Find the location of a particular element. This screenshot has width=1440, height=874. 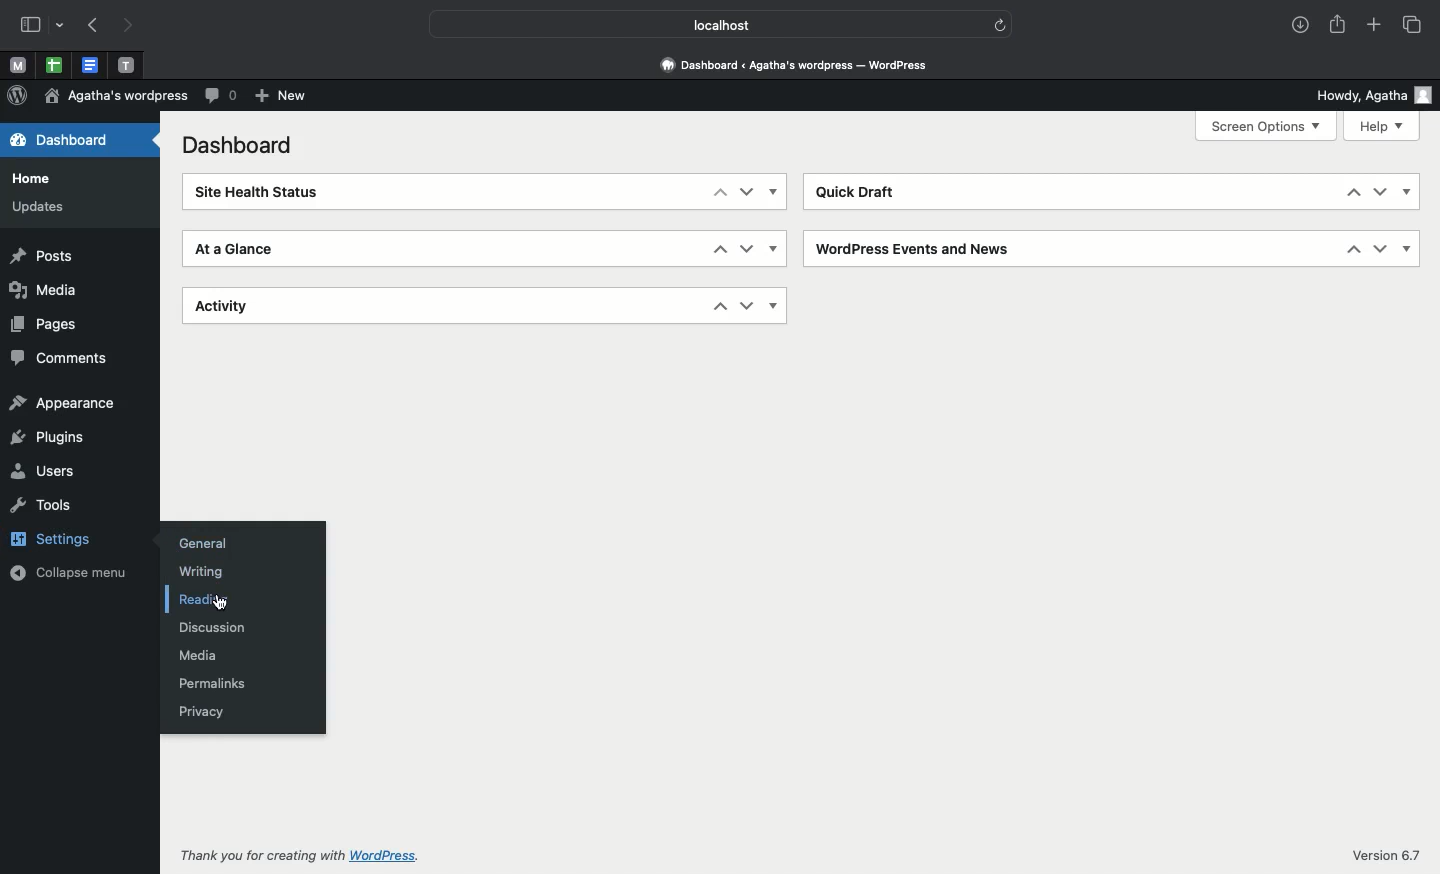

Tools is located at coordinates (37, 503).